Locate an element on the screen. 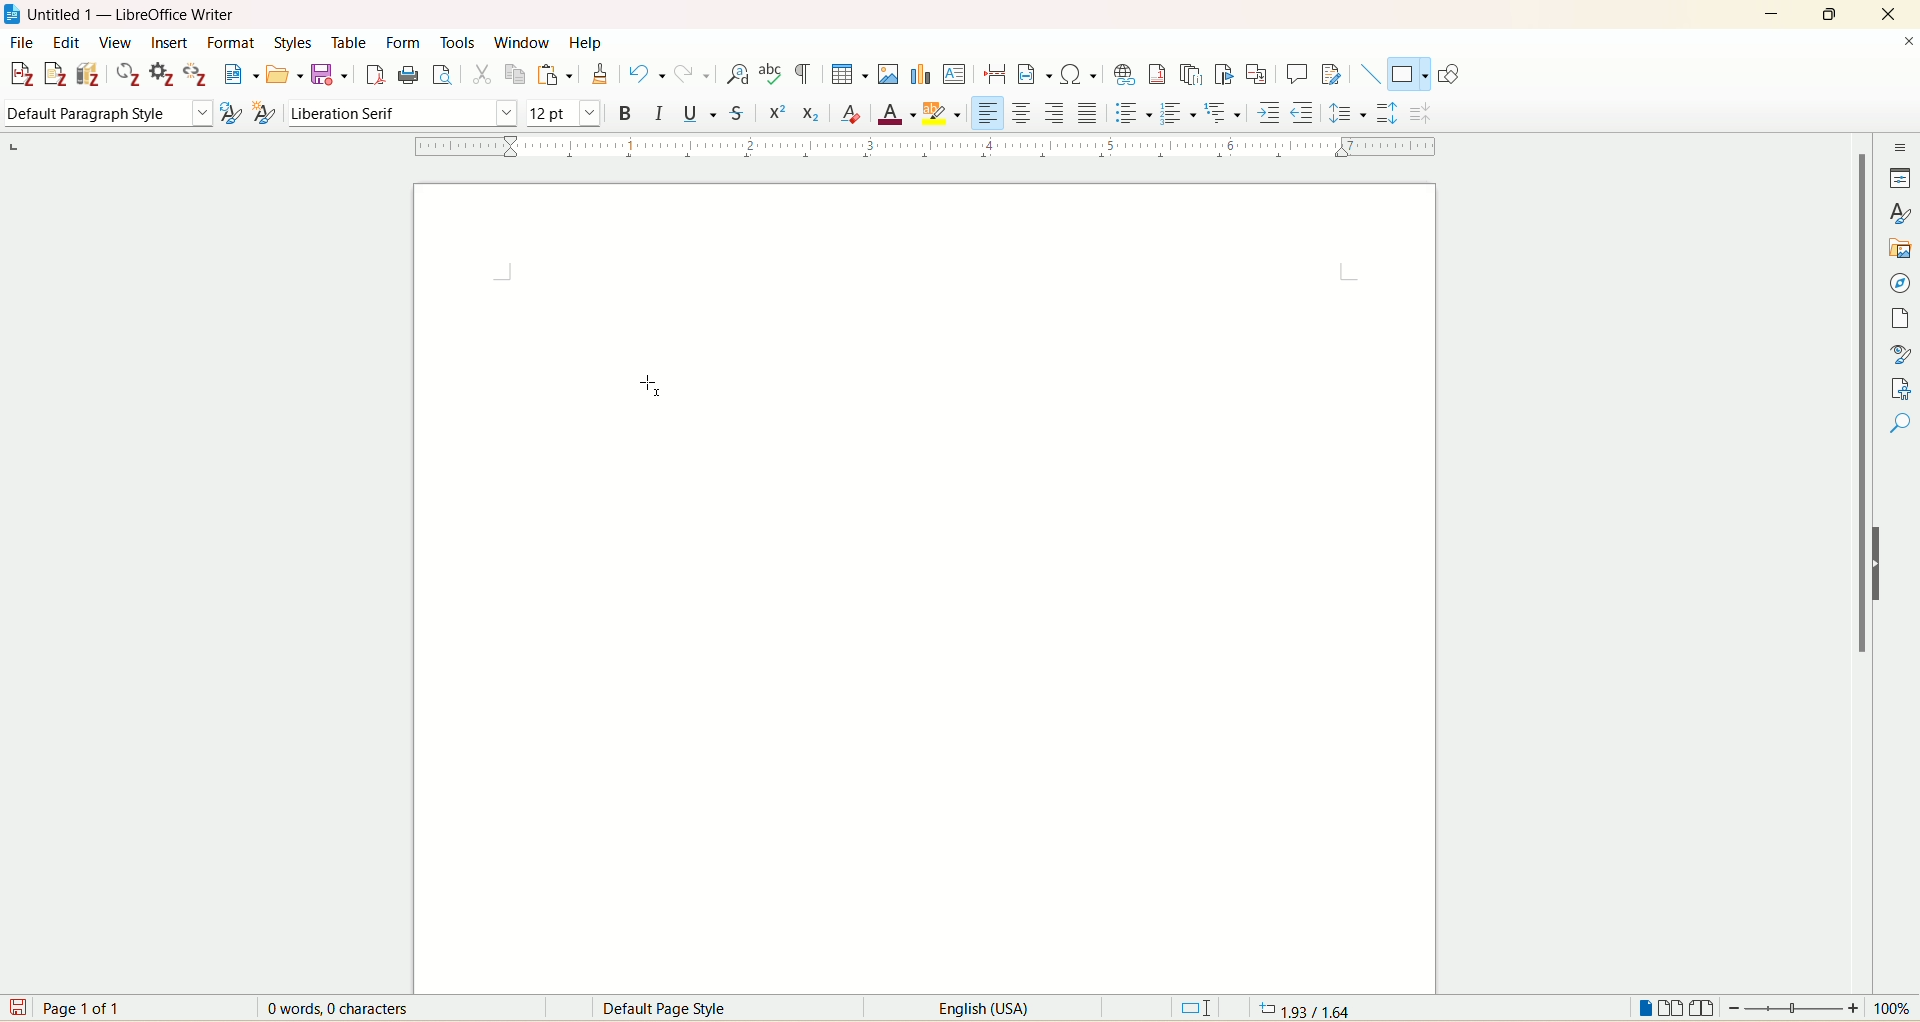  update style from selection is located at coordinates (230, 112).